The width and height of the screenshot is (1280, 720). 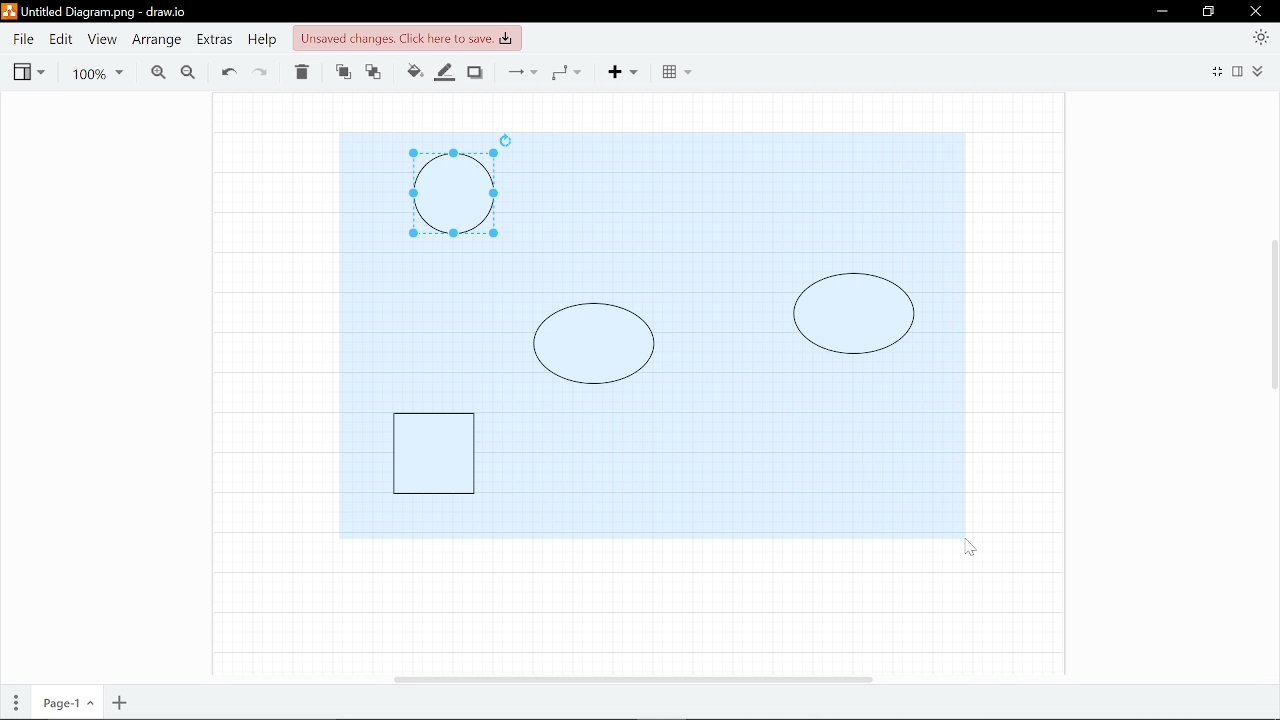 What do you see at coordinates (342, 73) in the screenshot?
I see `To front` at bounding box center [342, 73].